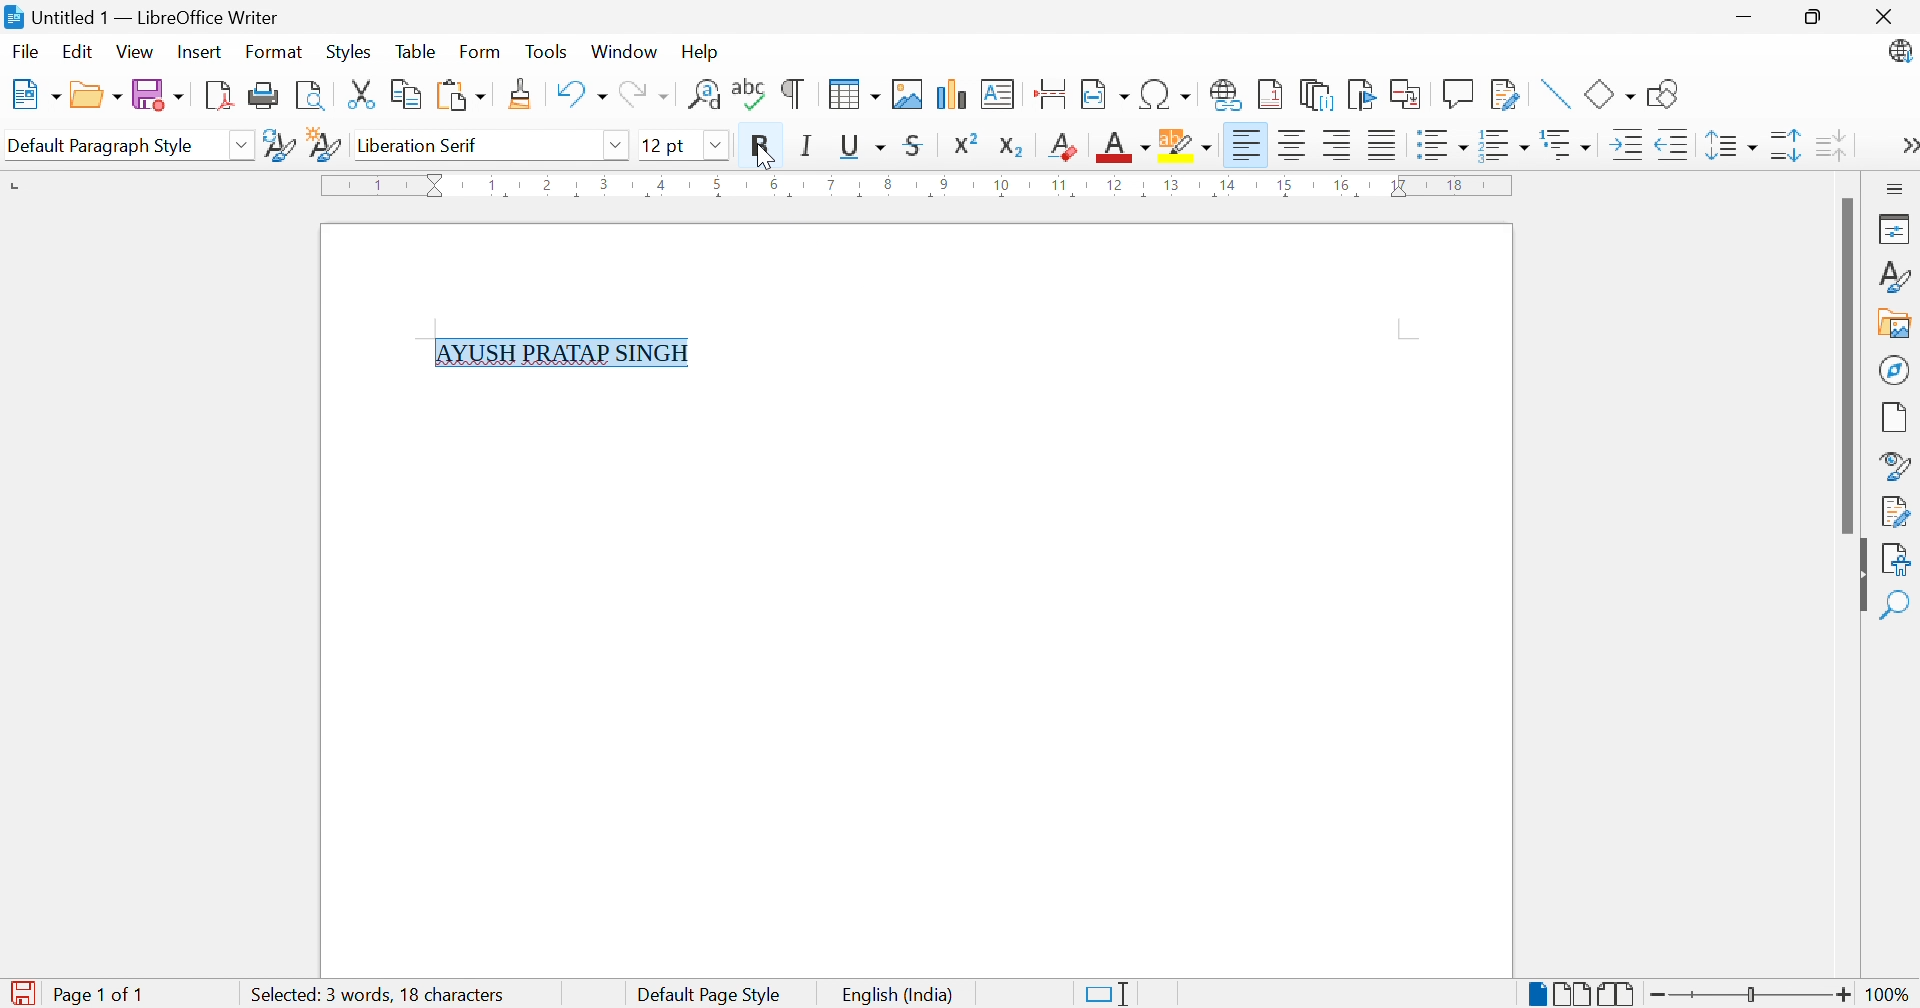  I want to click on Toggle Print Preview, so click(311, 96).